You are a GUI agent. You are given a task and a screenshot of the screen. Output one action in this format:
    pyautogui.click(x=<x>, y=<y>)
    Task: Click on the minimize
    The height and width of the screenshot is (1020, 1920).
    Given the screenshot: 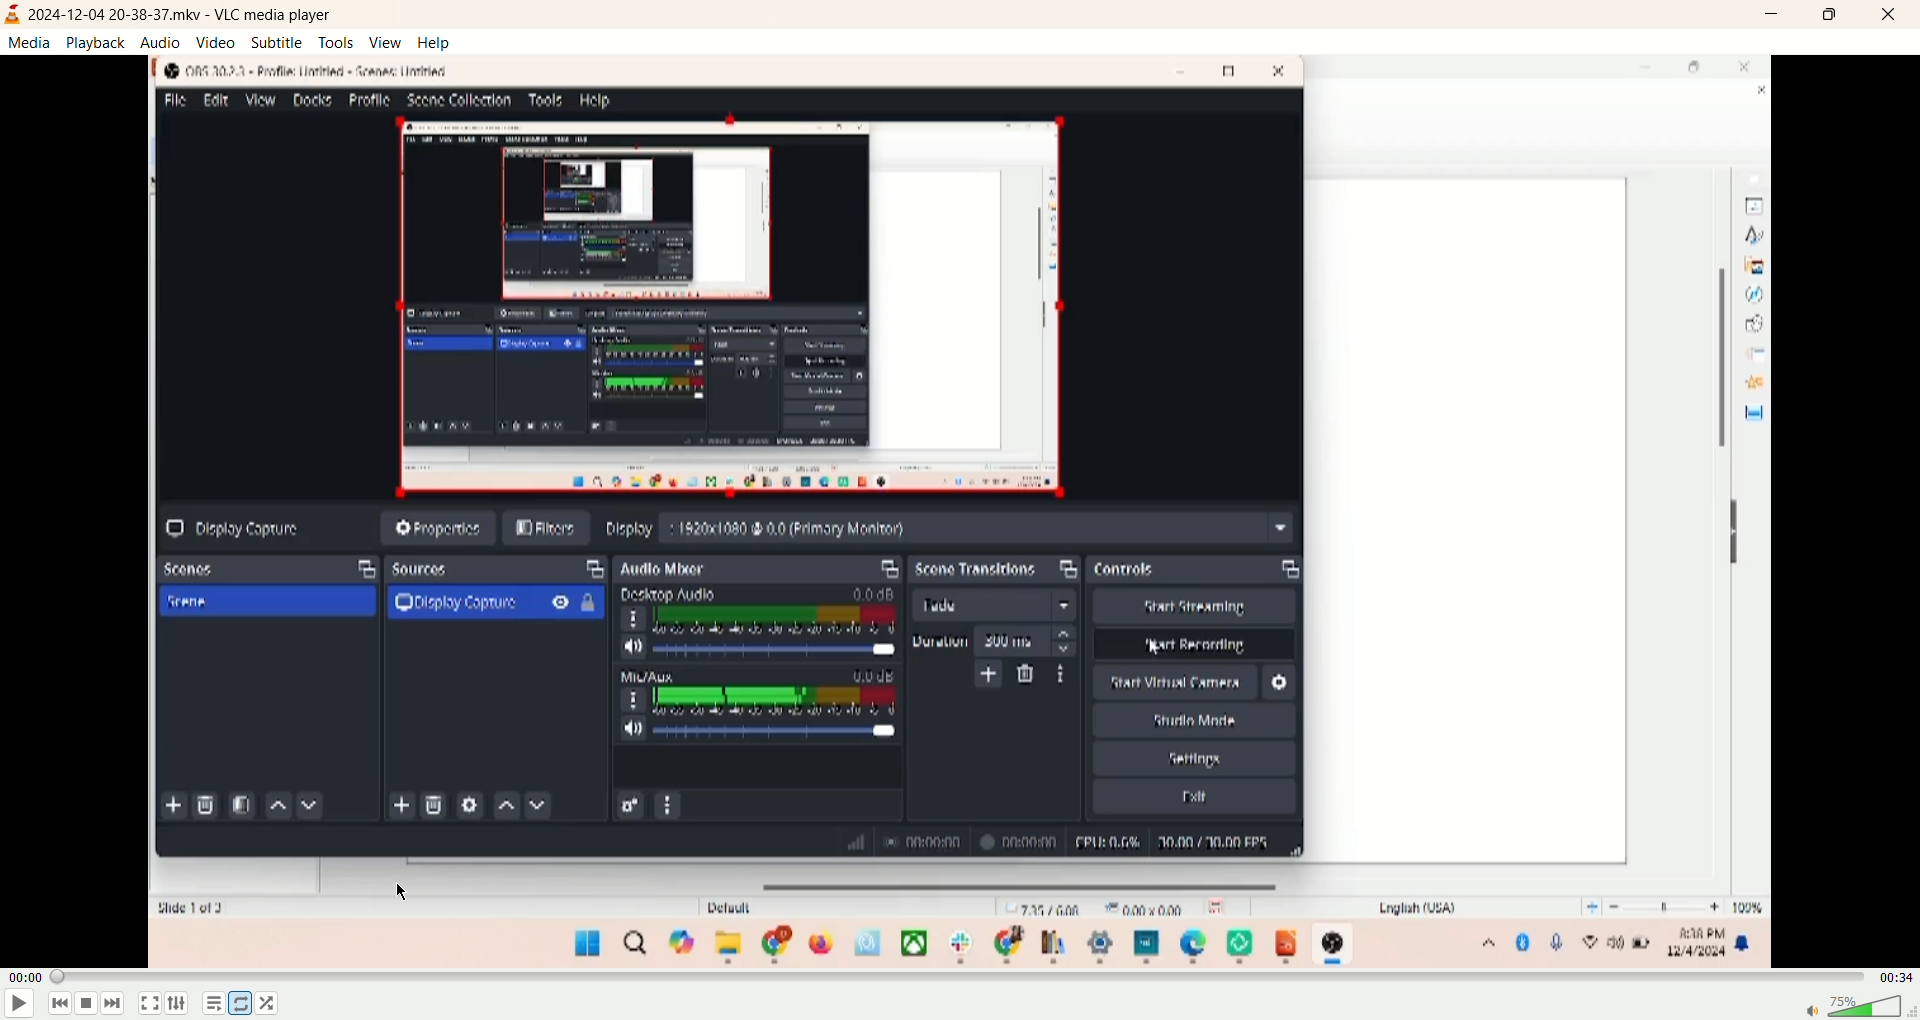 What is the action you would take?
    pyautogui.click(x=1775, y=13)
    